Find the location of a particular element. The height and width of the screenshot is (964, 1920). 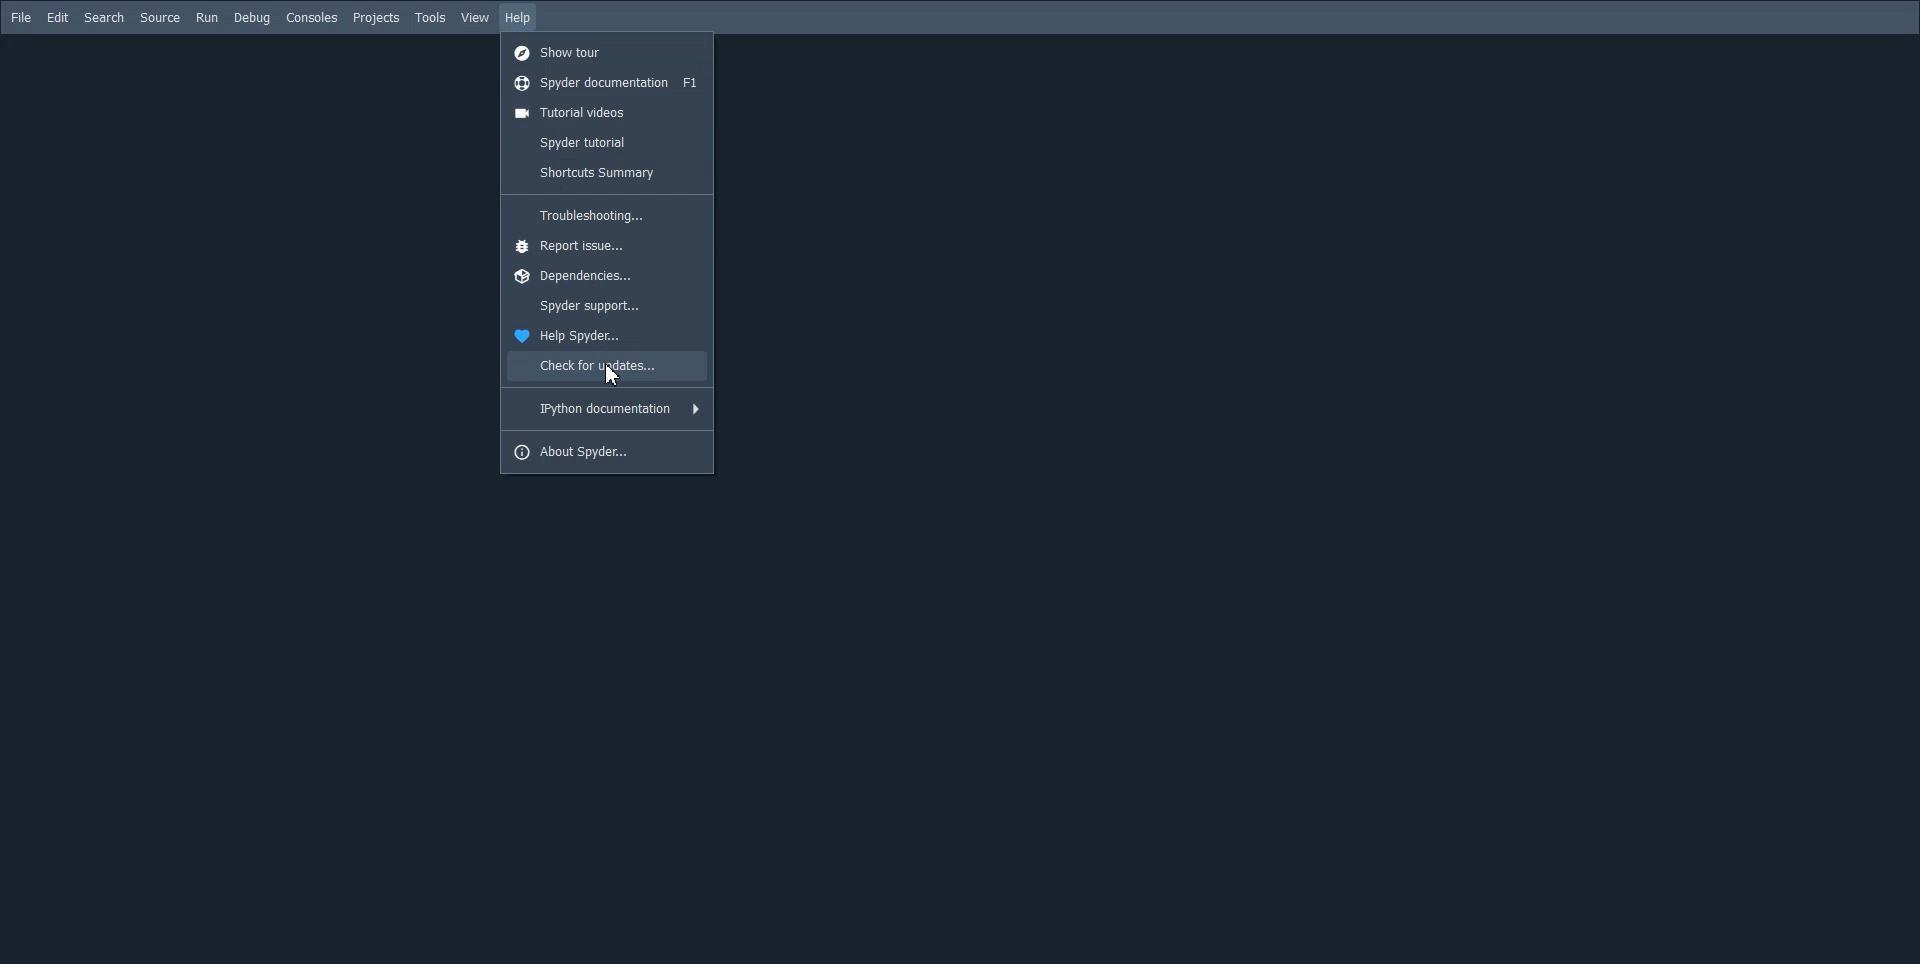

Tools is located at coordinates (431, 18).